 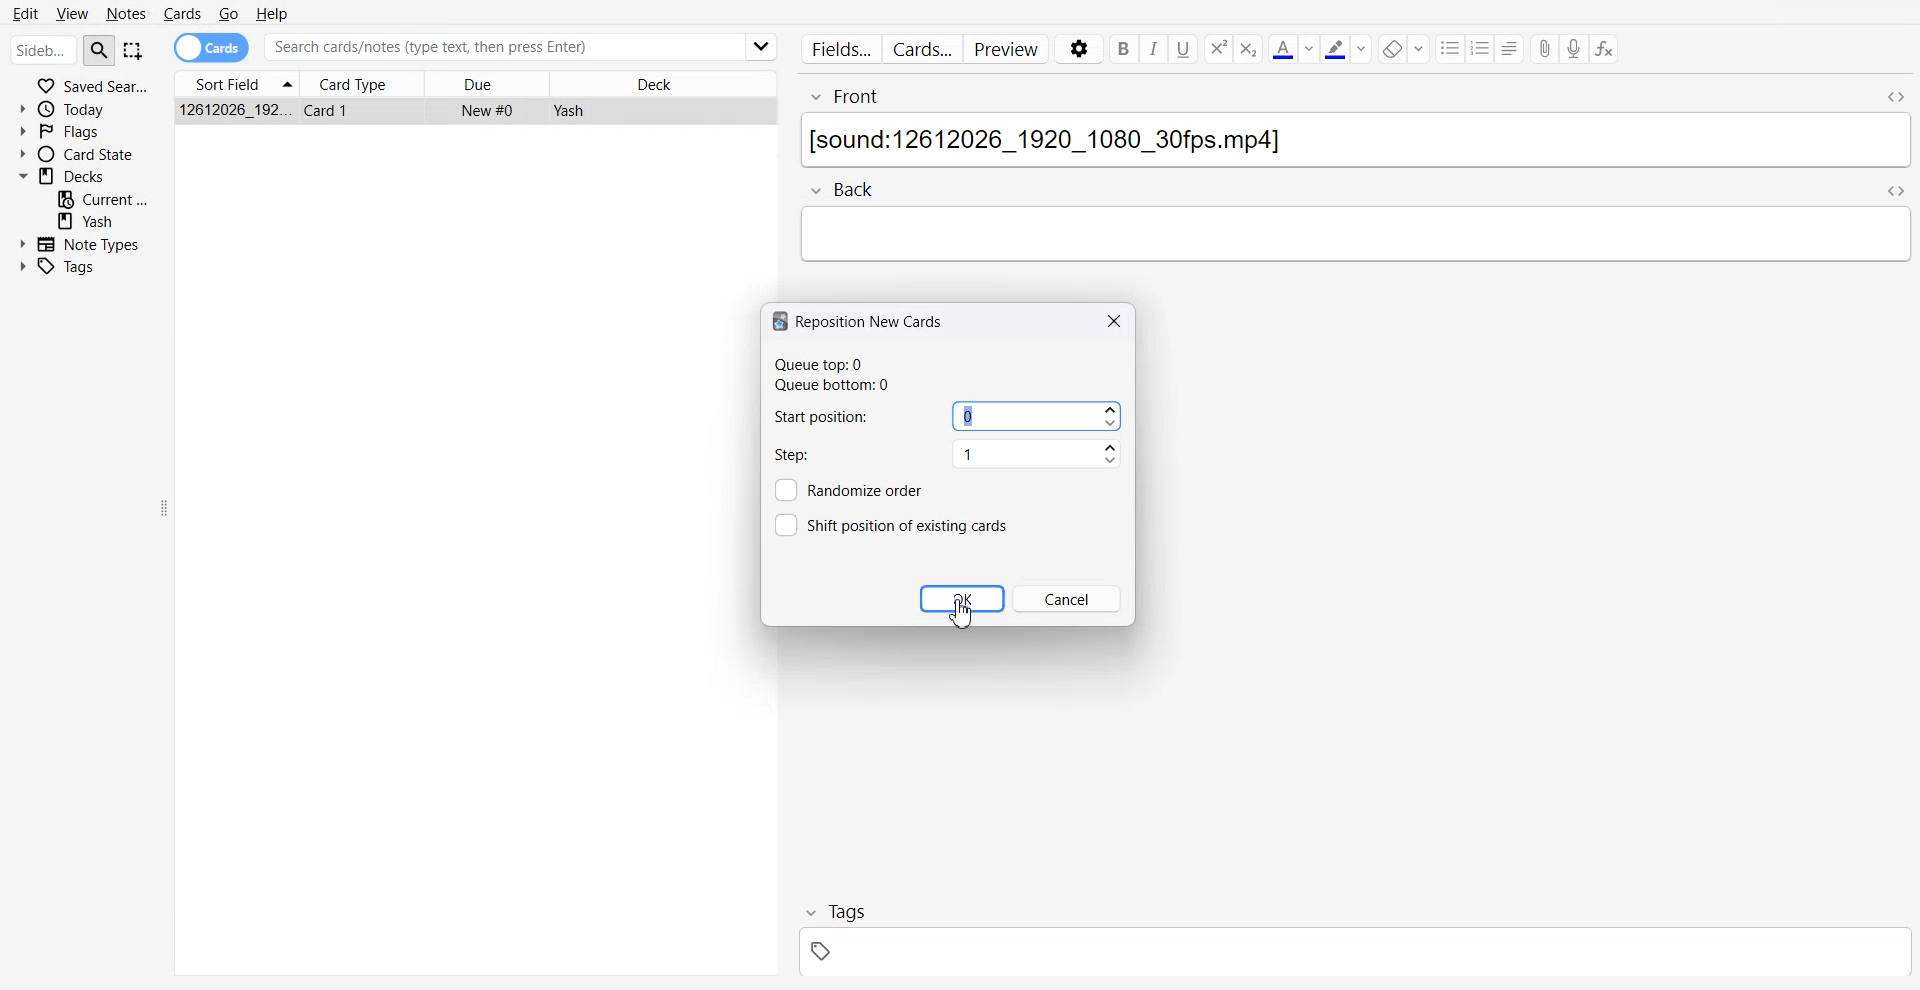 What do you see at coordinates (83, 154) in the screenshot?
I see `Card State` at bounding box center [83, 154].